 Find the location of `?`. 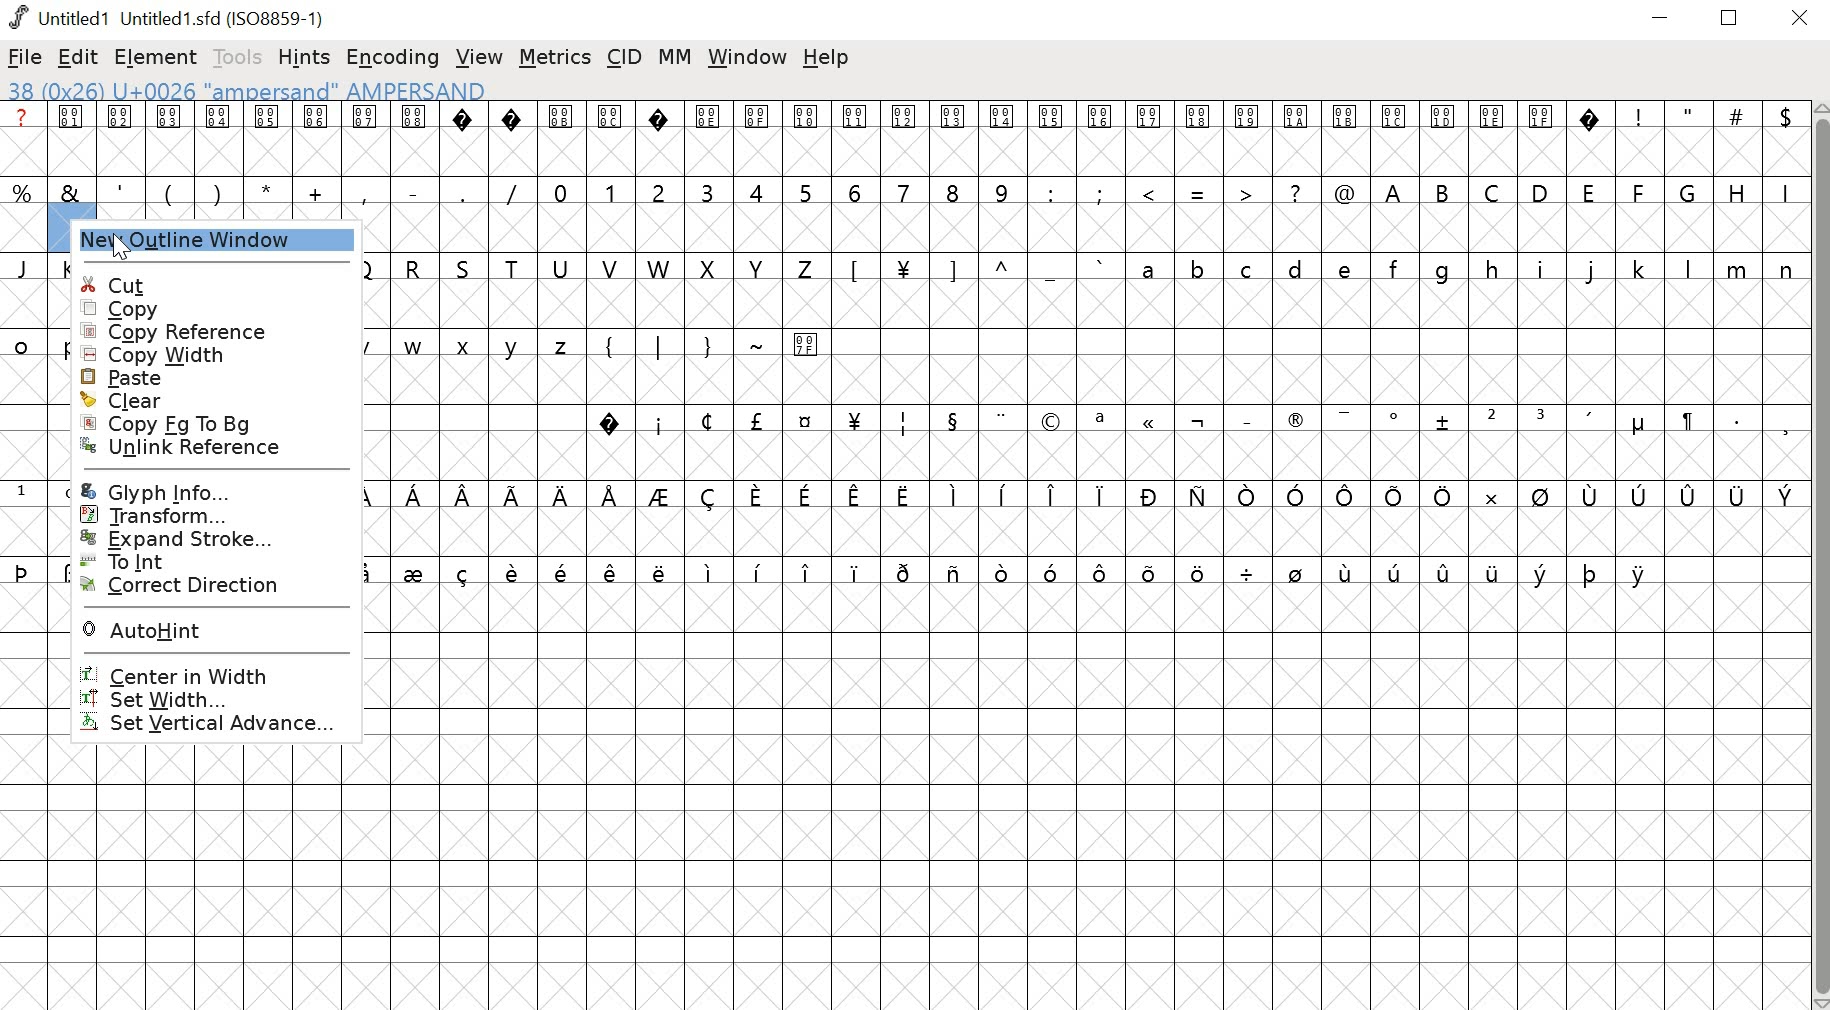

? is located at coordinates (1592, 139).